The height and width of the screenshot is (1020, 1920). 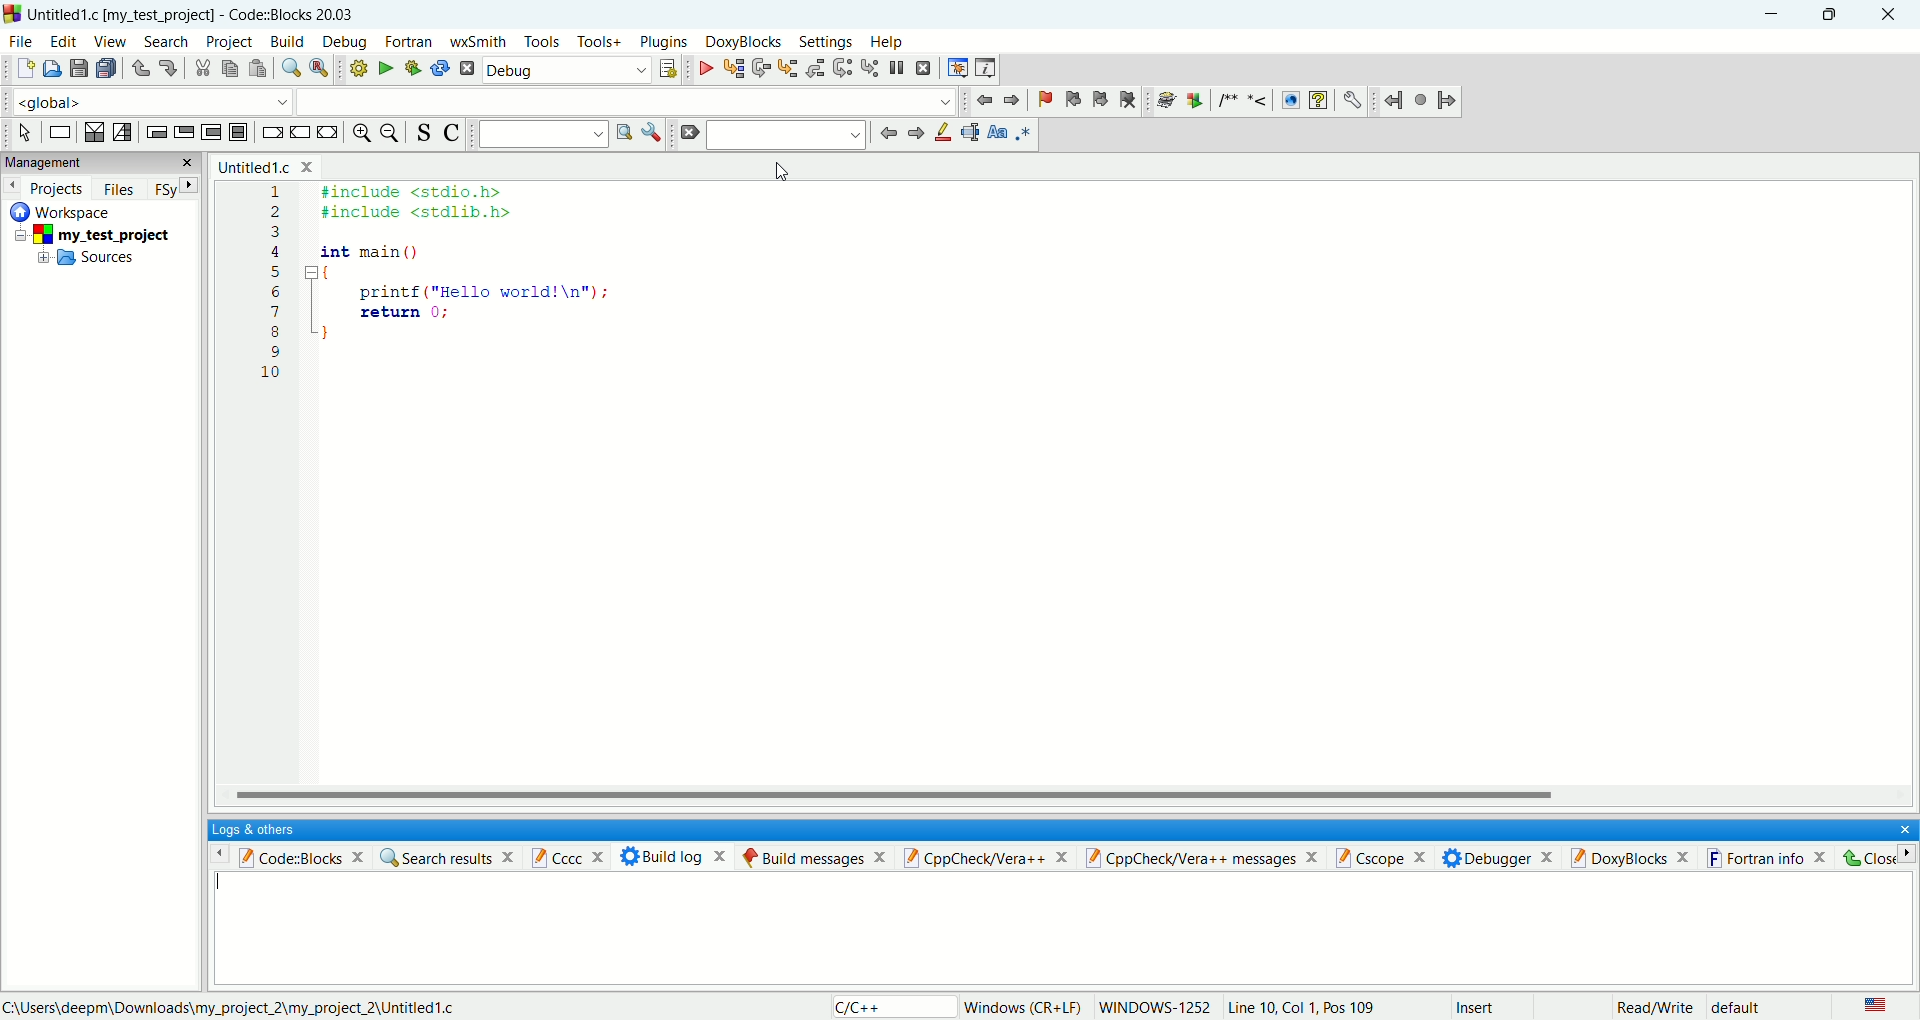 What do you see at coordinates (68, 210) in the screenshot?
I see `workspace` at bounding box center [68, 210].